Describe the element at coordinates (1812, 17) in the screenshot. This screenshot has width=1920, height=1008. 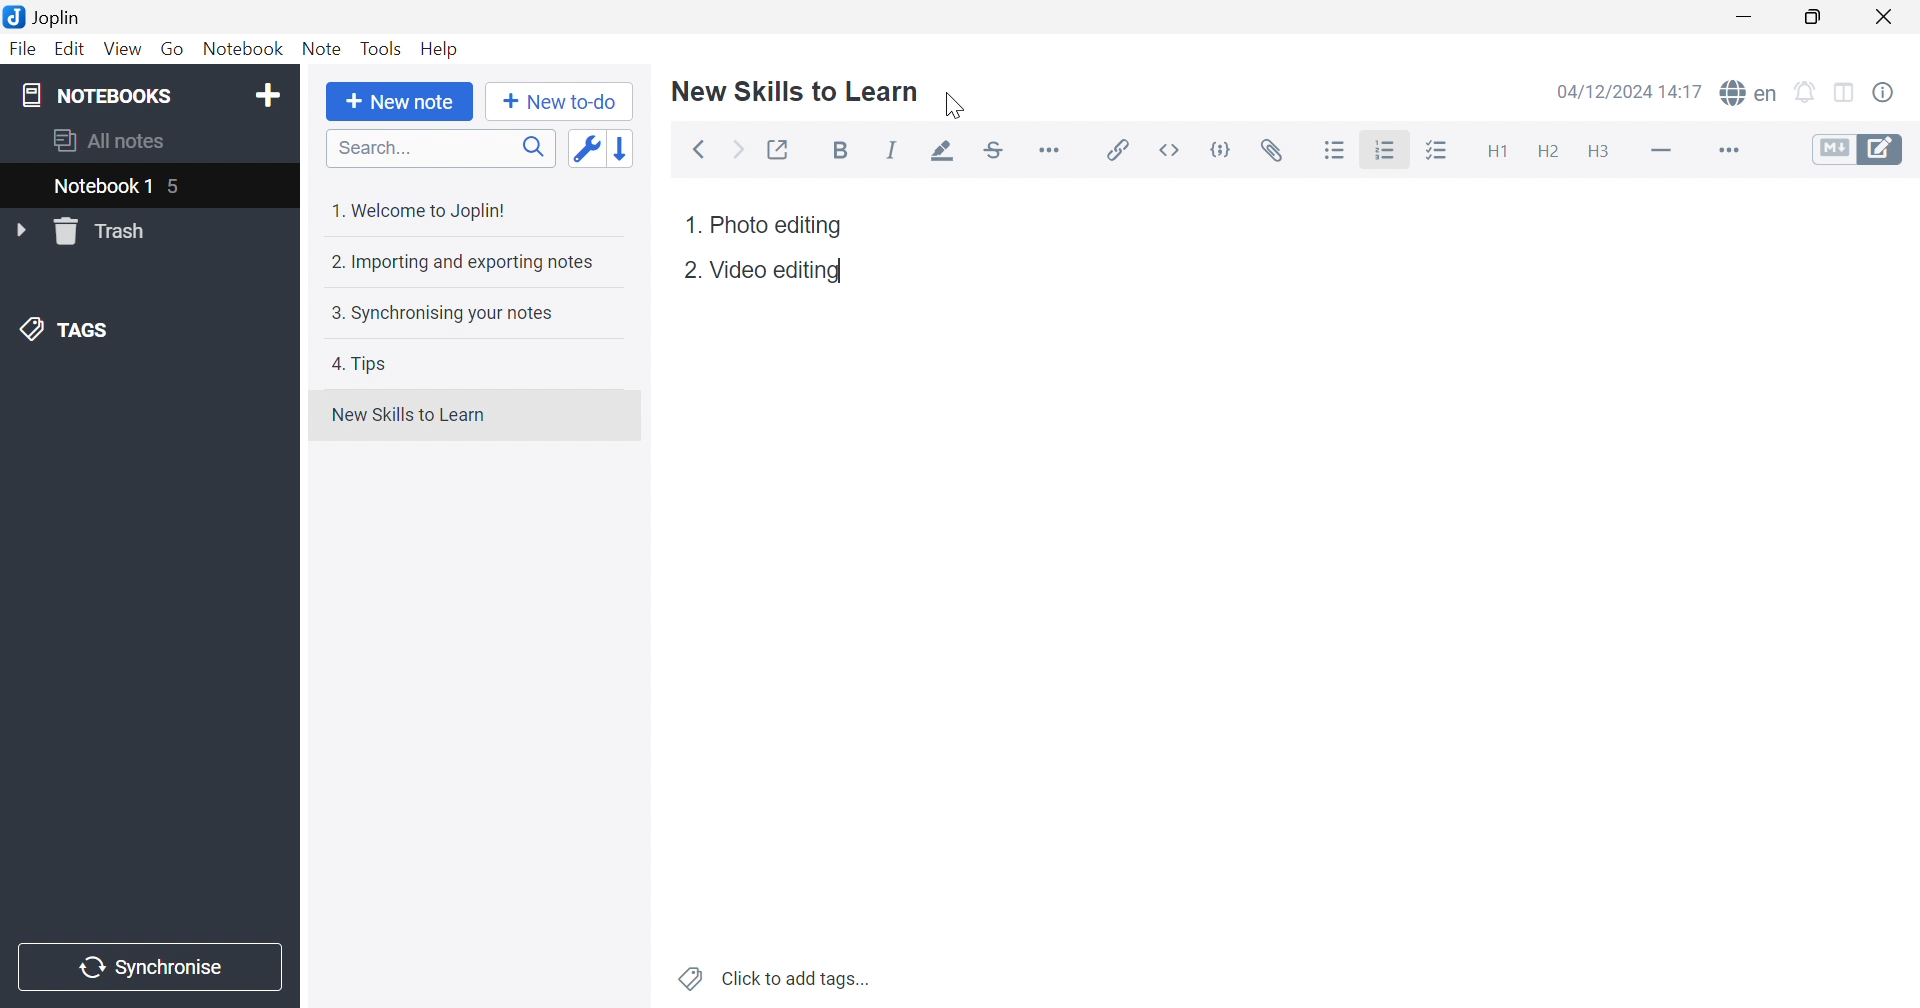
I see `Restore down` at that location.